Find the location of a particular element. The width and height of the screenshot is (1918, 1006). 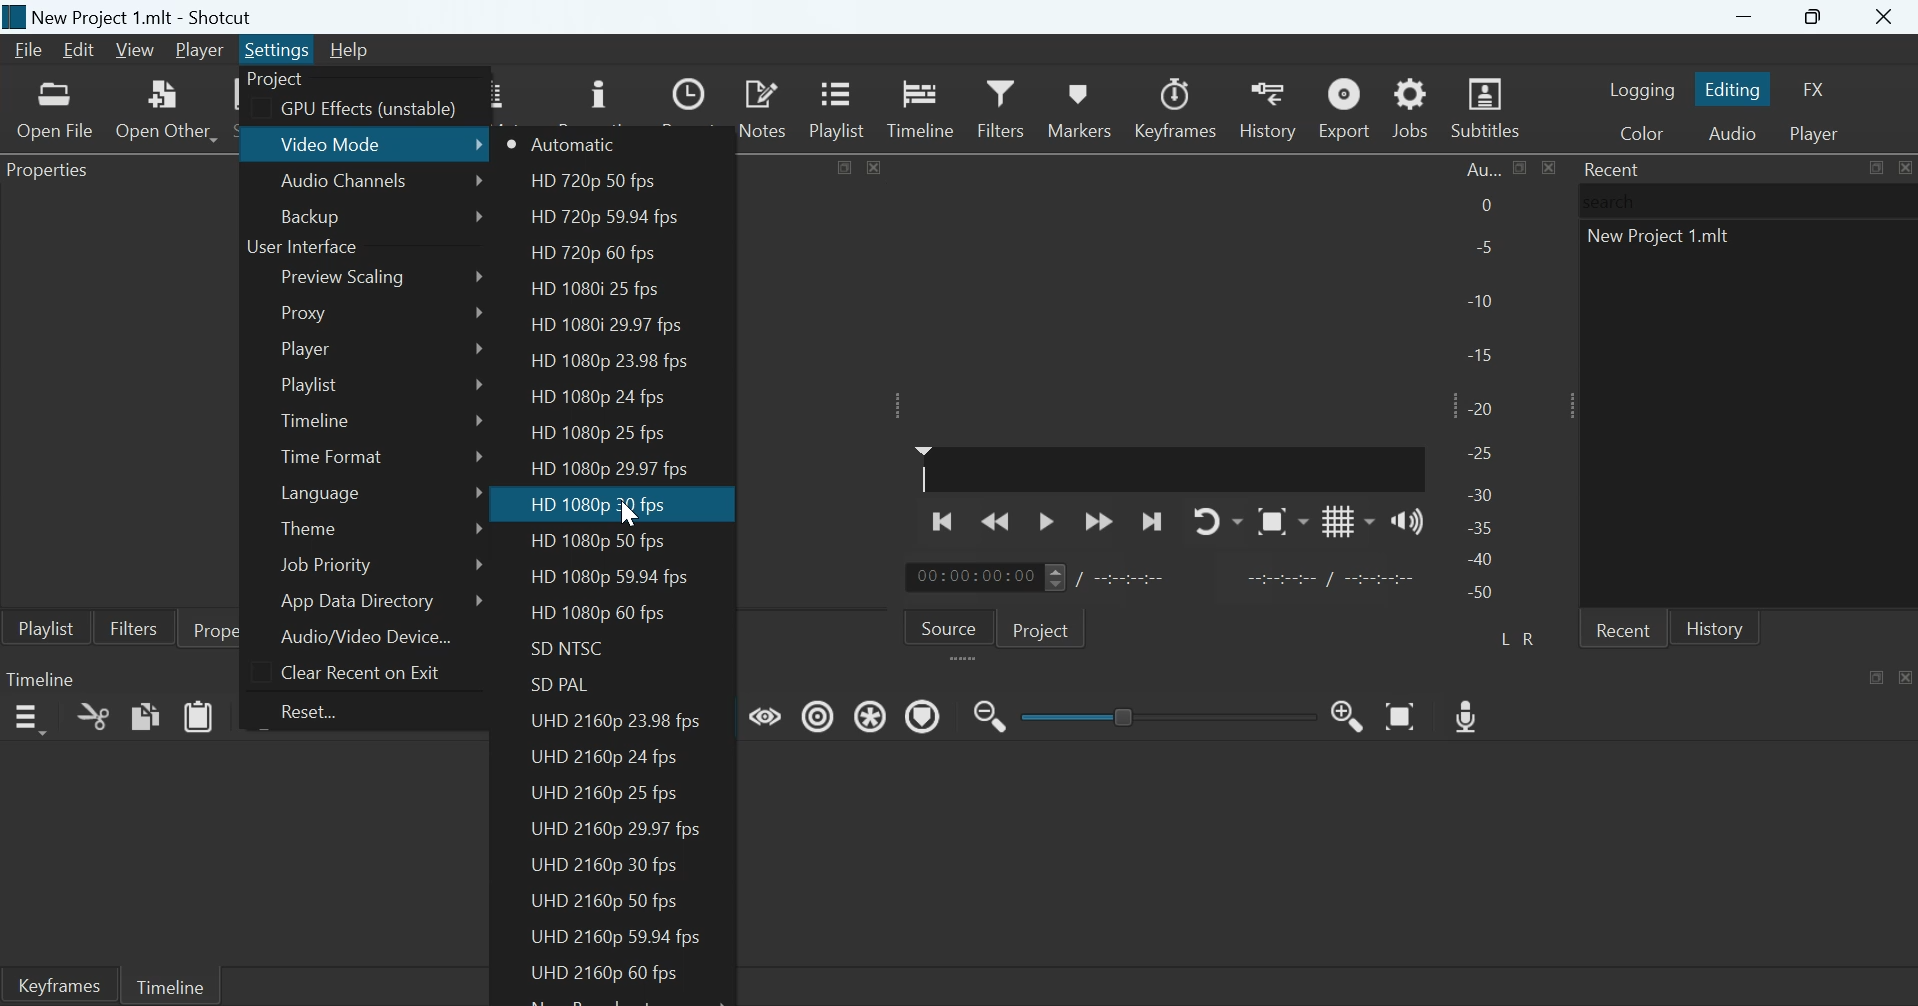

cursor is located at coordinates (631, 515).